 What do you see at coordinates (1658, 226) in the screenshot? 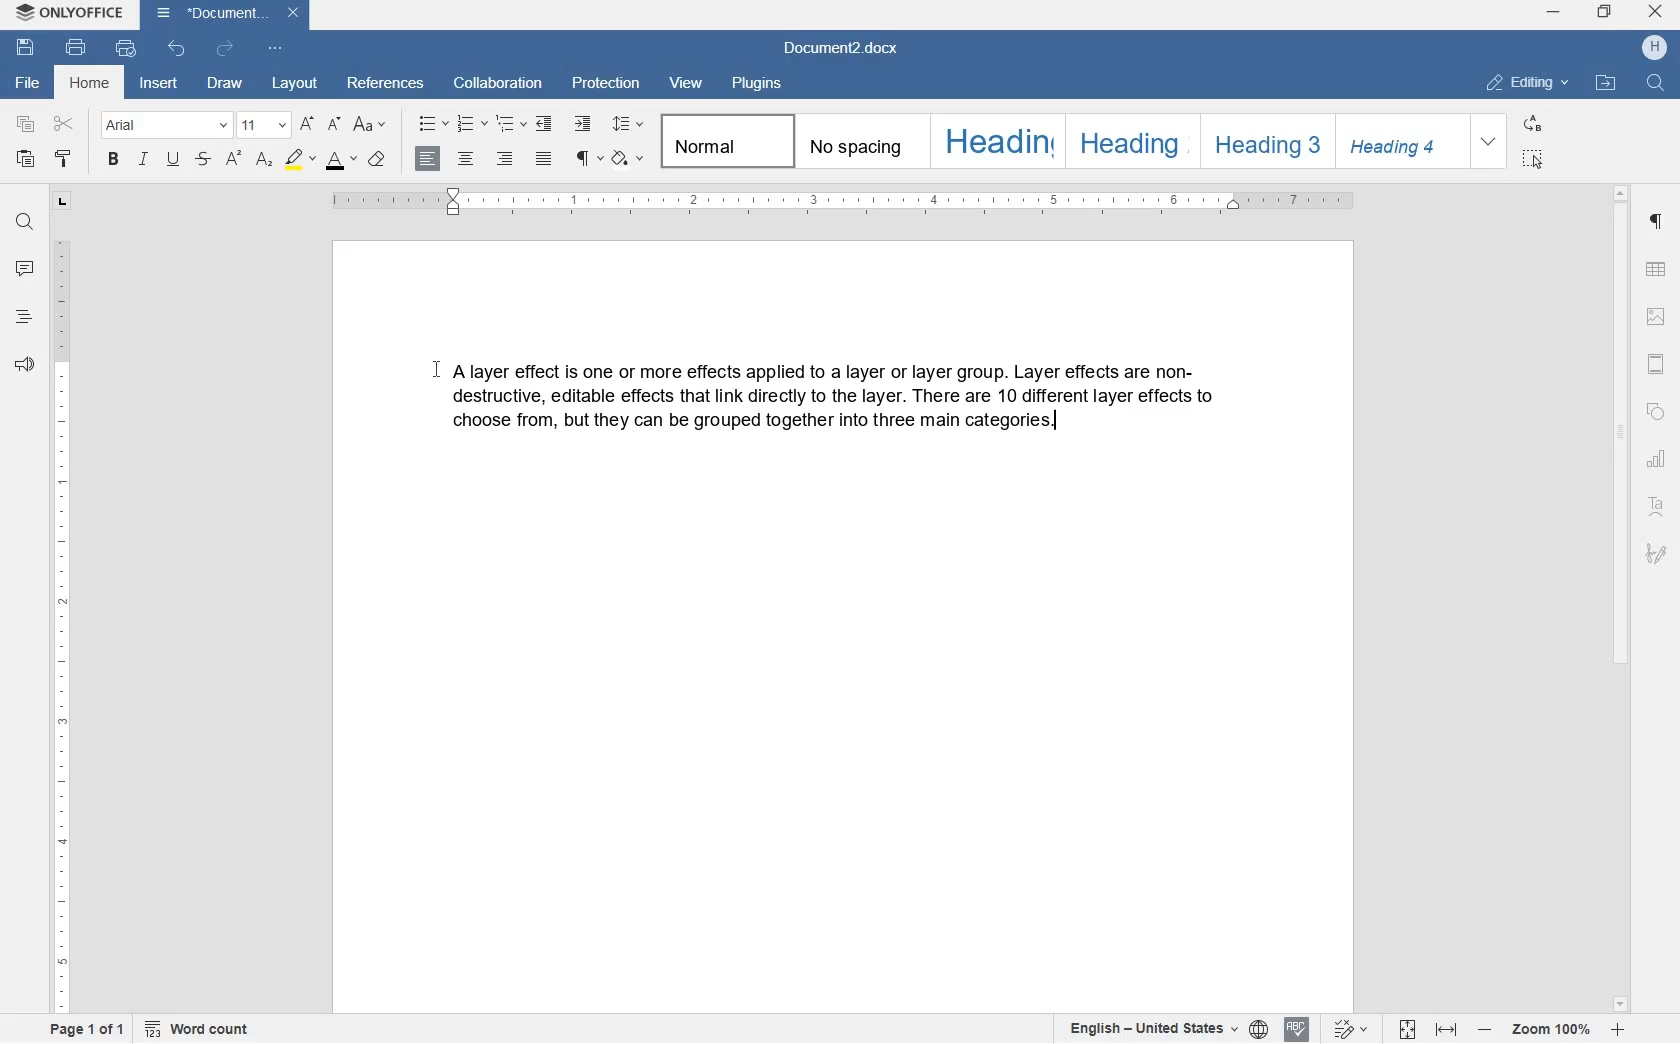
I see `paragraph settings` at bounding box center [1658, 226].